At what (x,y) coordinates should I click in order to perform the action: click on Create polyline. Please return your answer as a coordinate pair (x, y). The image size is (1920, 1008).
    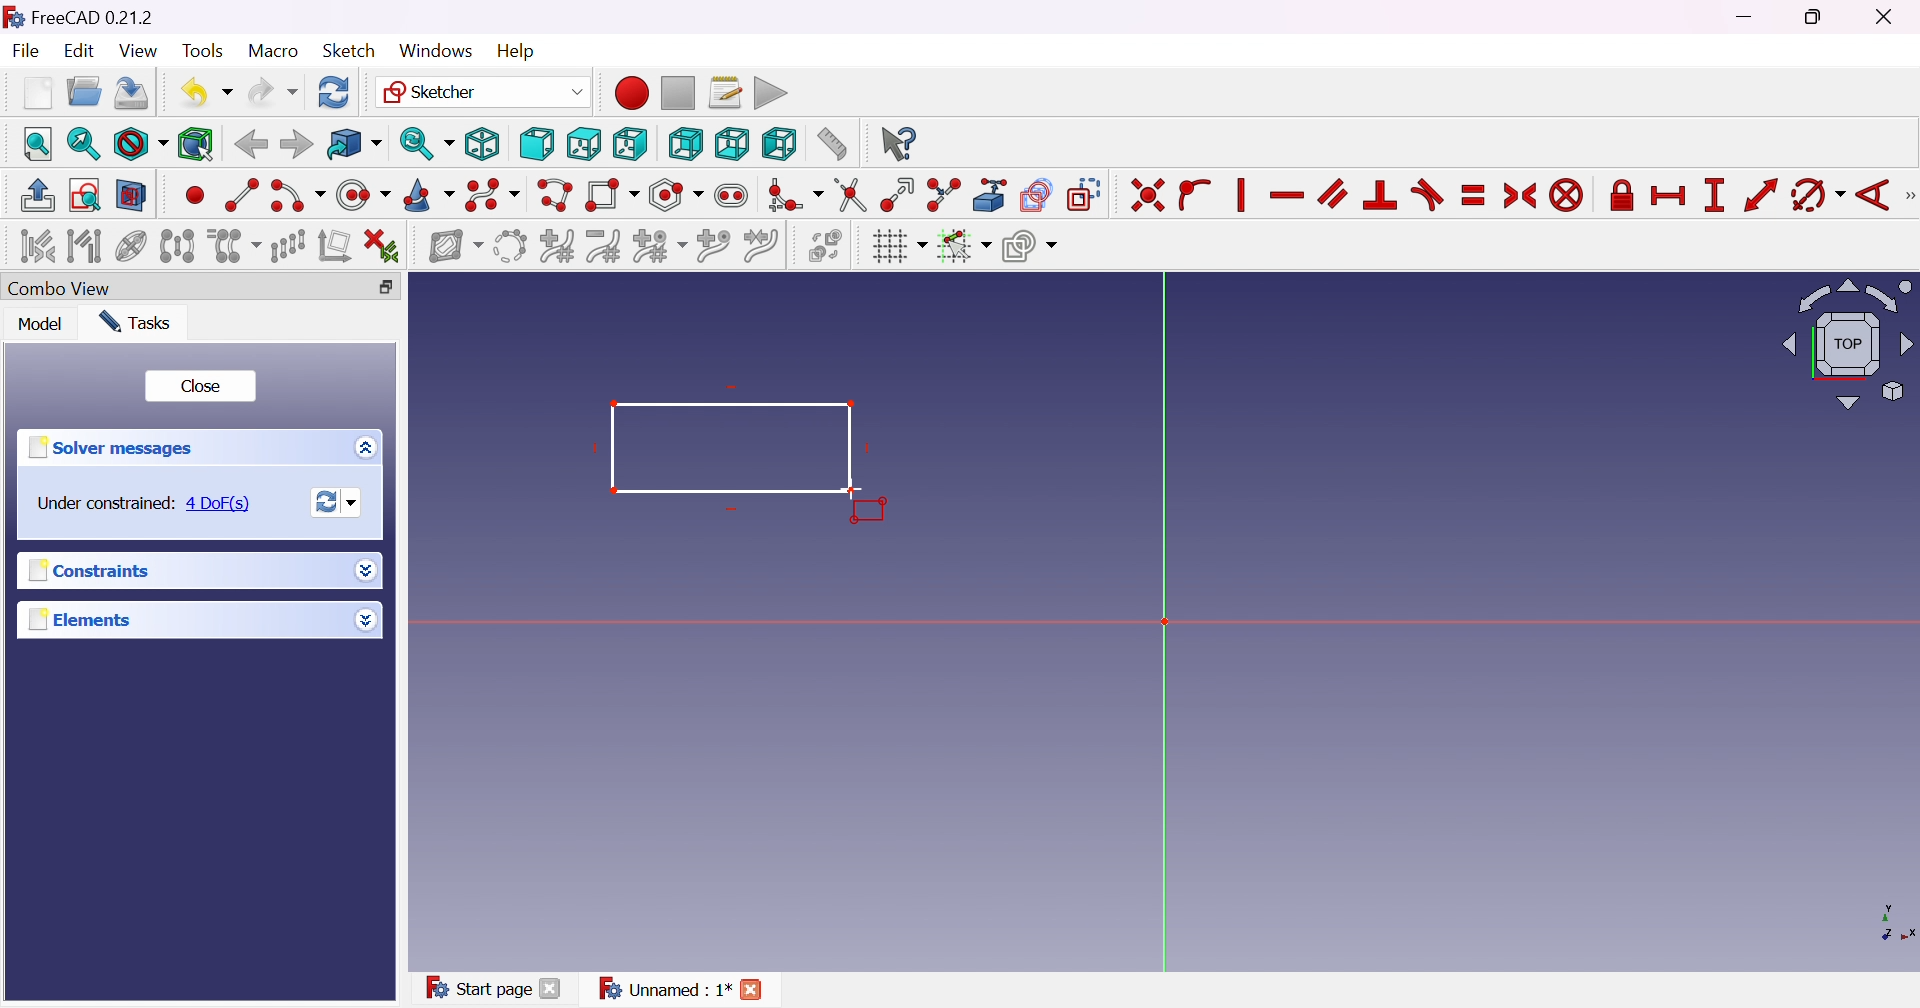
    Looking at the image, I should click on (556, 195).